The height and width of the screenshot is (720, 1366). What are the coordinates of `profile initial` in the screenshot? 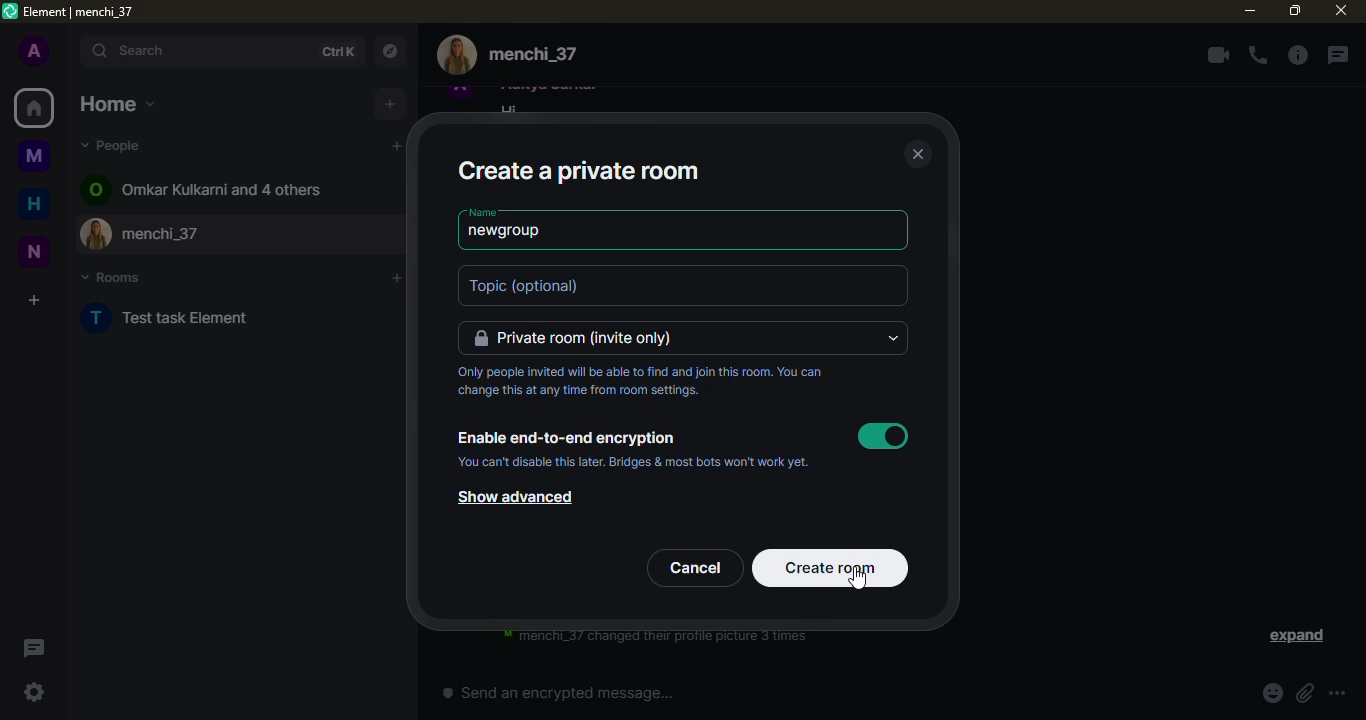 It's located at (35, 50).